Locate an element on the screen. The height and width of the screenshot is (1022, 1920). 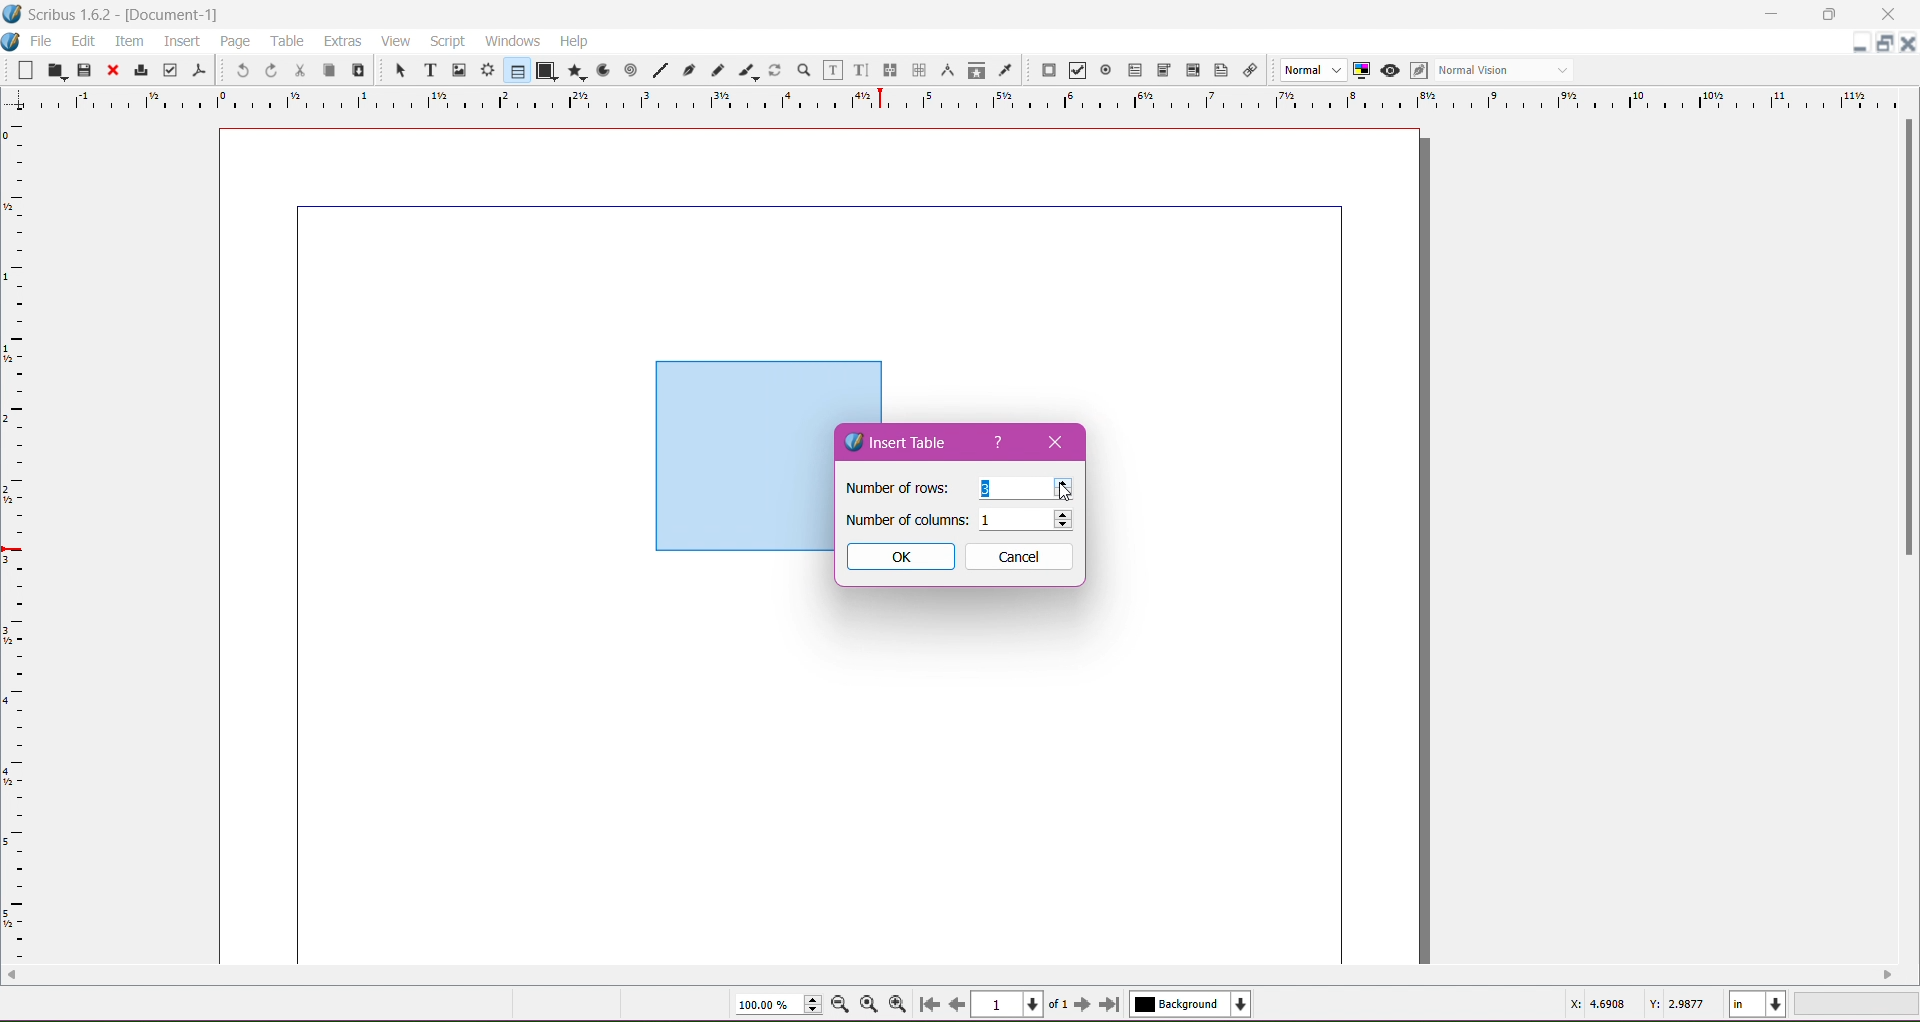
Cut is located at coordinates (296, 69).